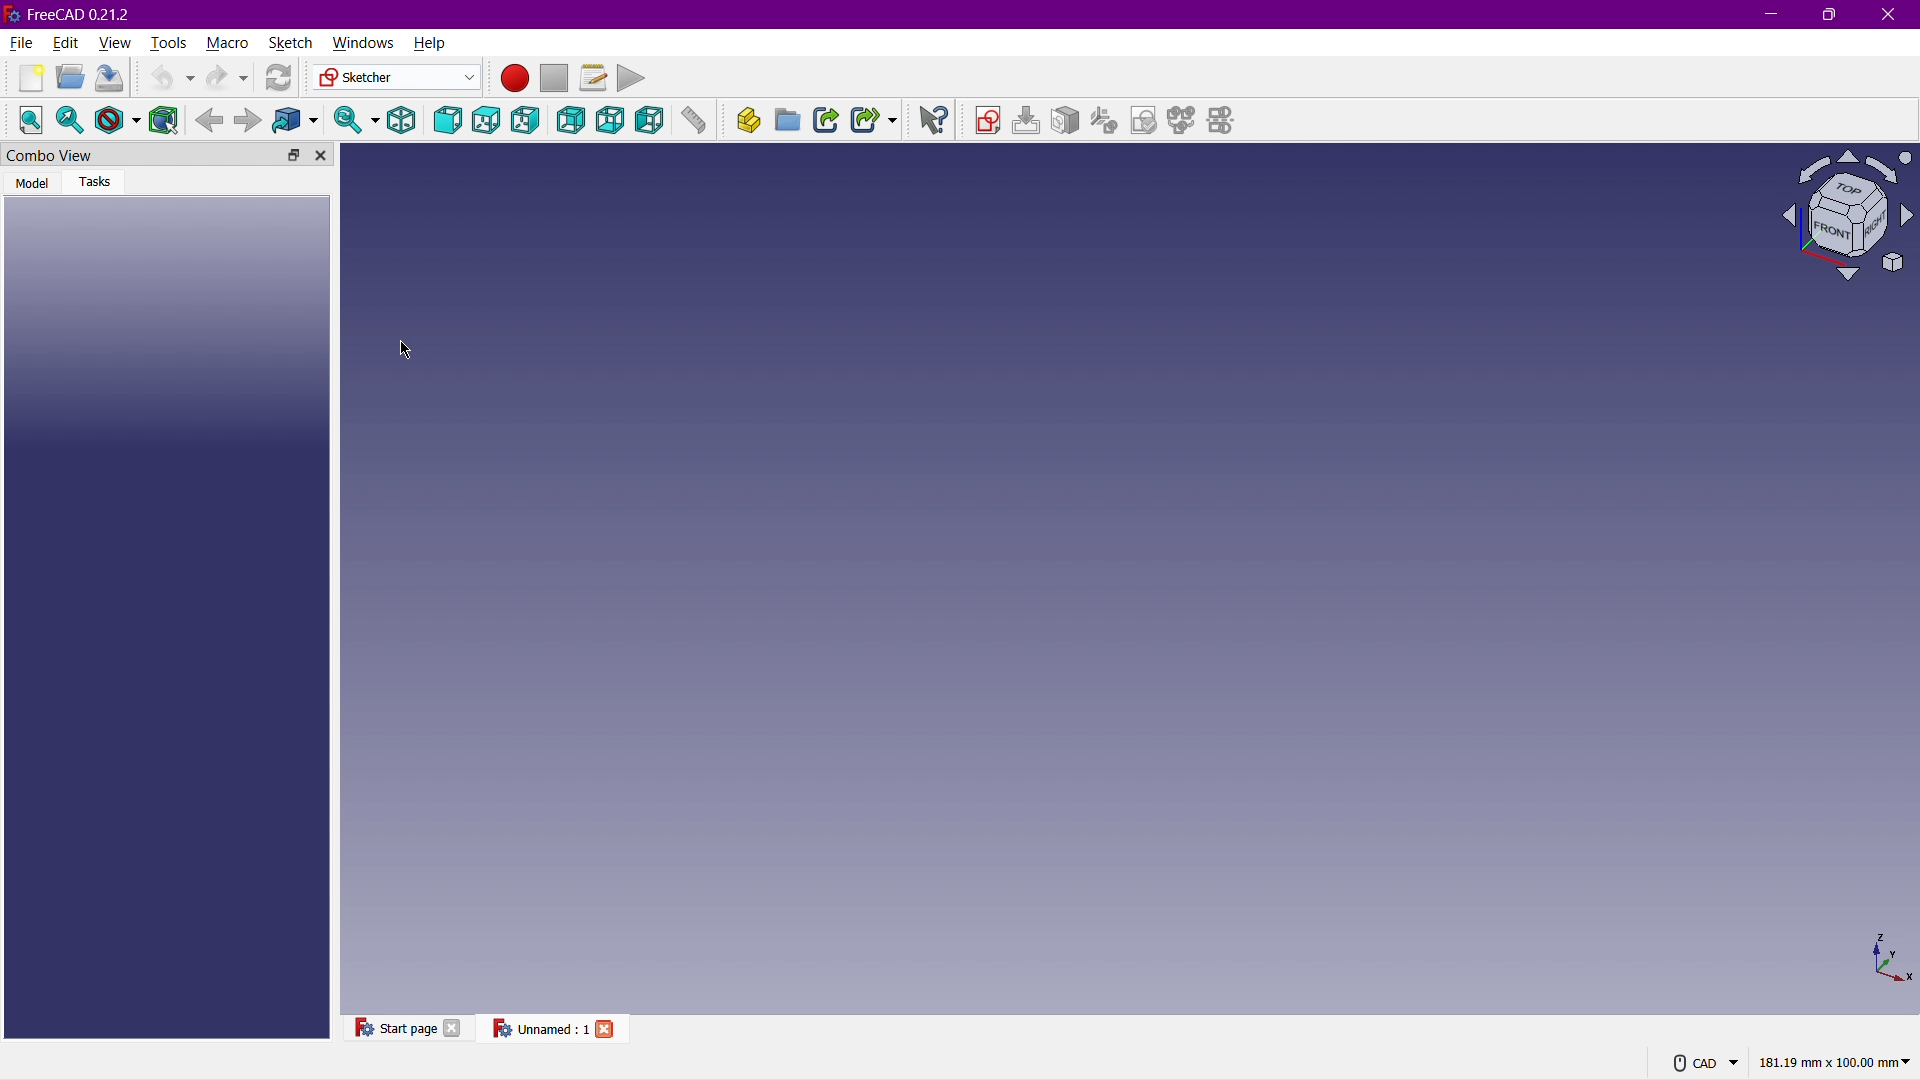 The image size is (1920, 1080). I want to click on Maximize, so click(1829, 15).